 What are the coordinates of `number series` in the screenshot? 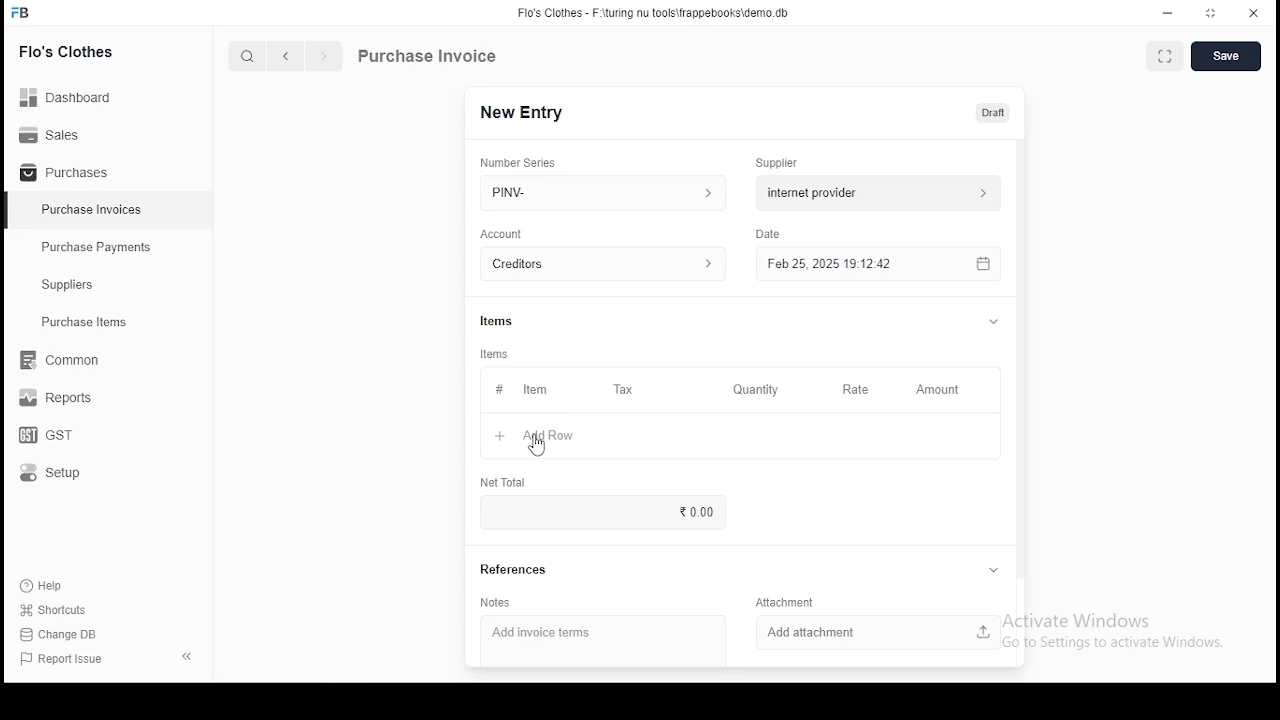 It's located at (519, 162).